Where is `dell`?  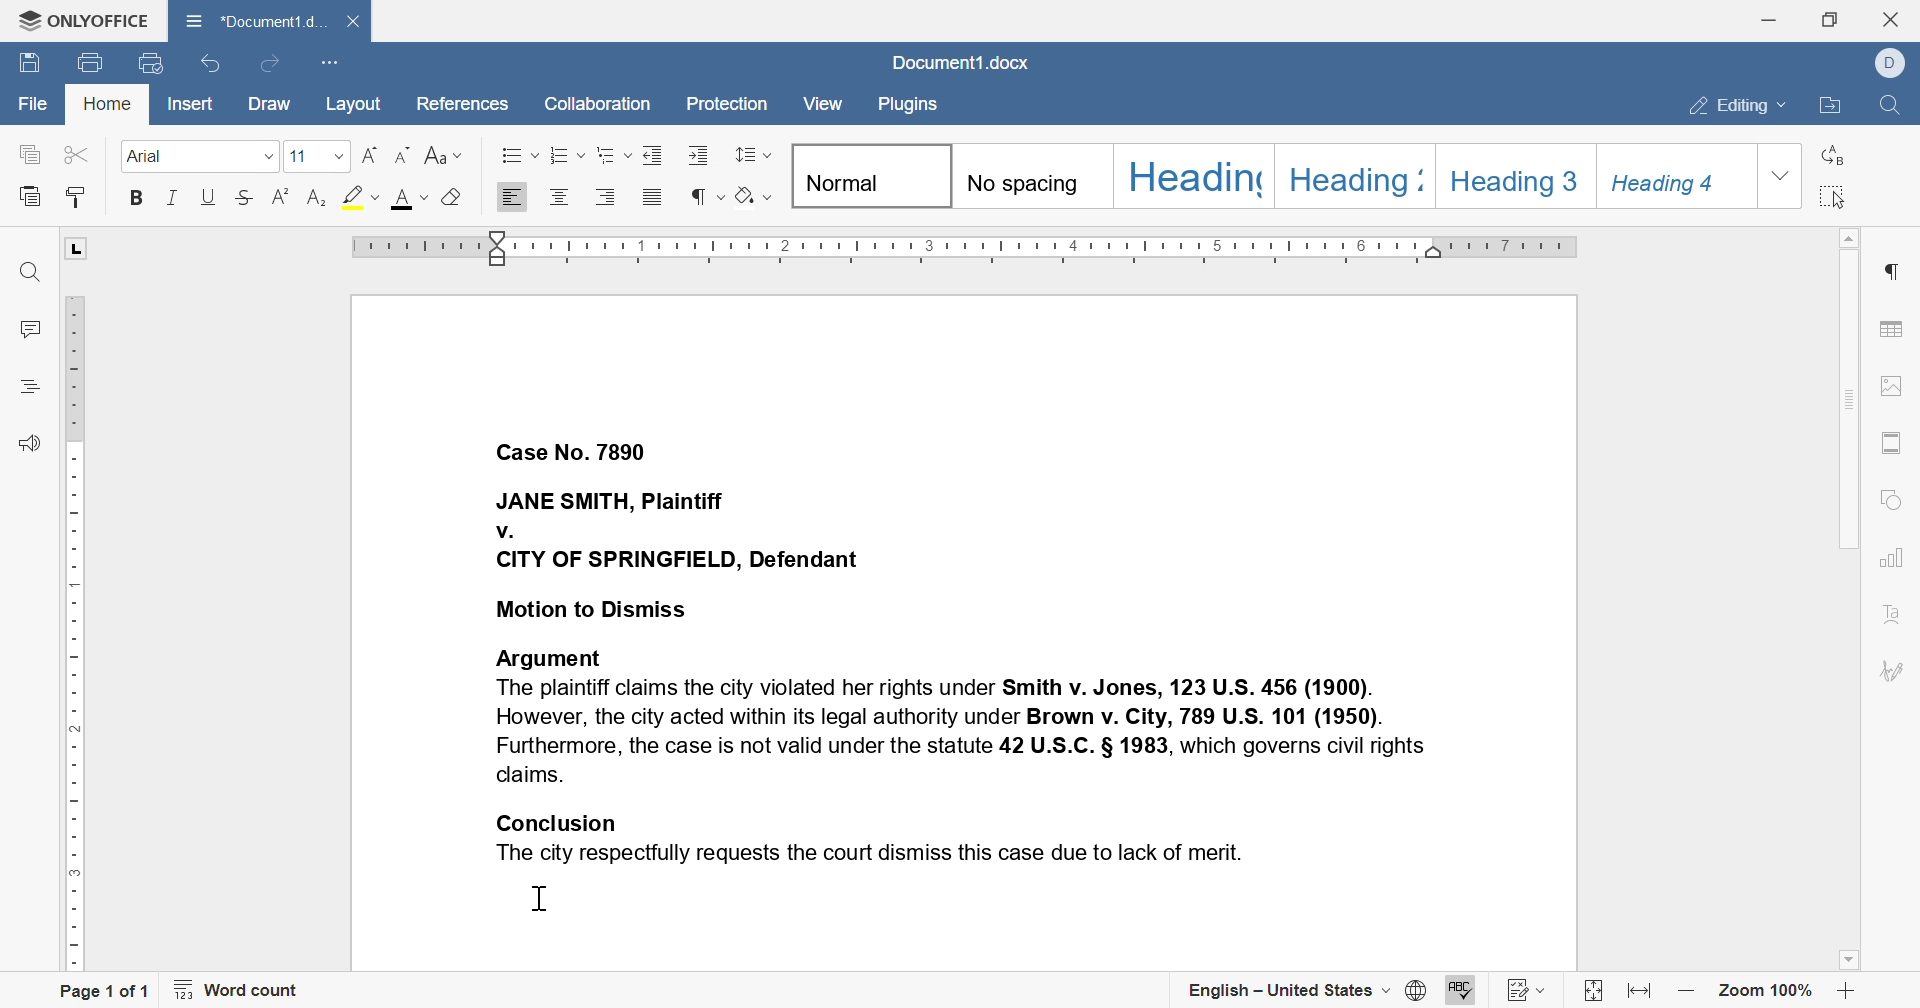 dell is located at coordinates (1887, 63).